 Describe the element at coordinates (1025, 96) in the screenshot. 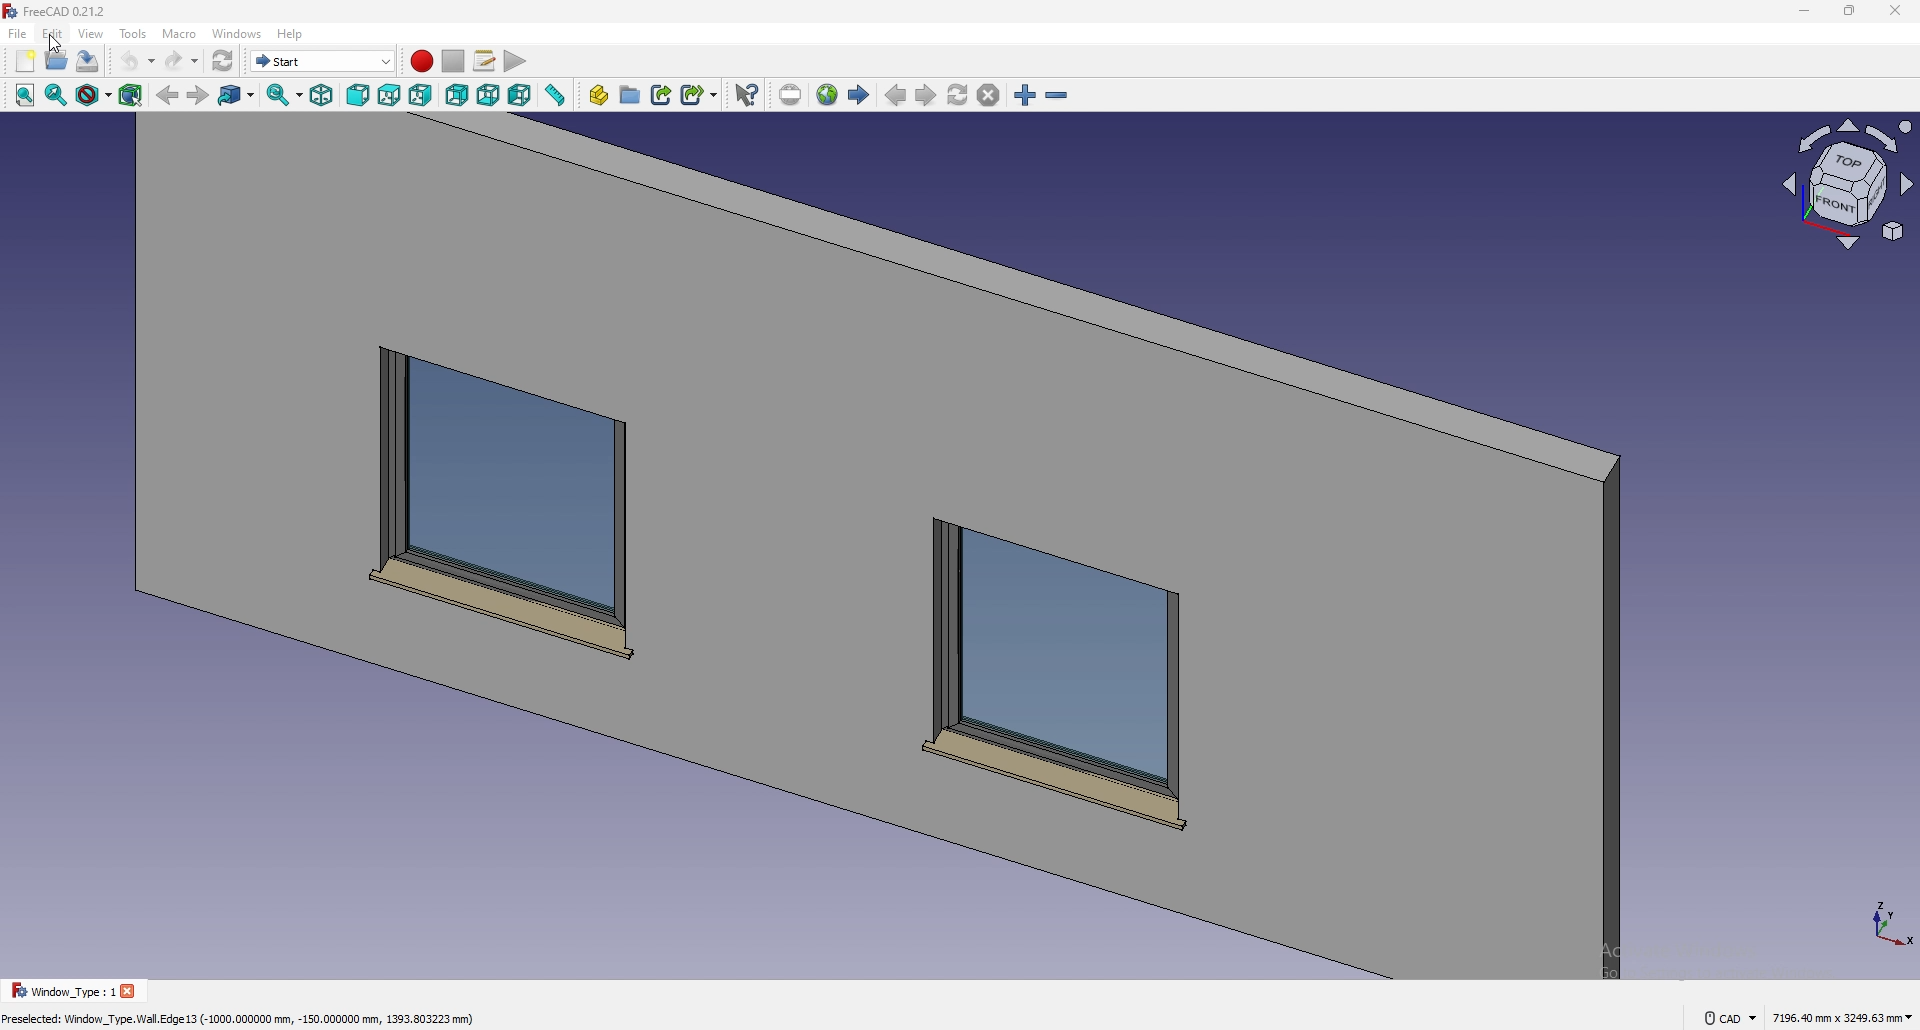

I see `zoom in` at that location.